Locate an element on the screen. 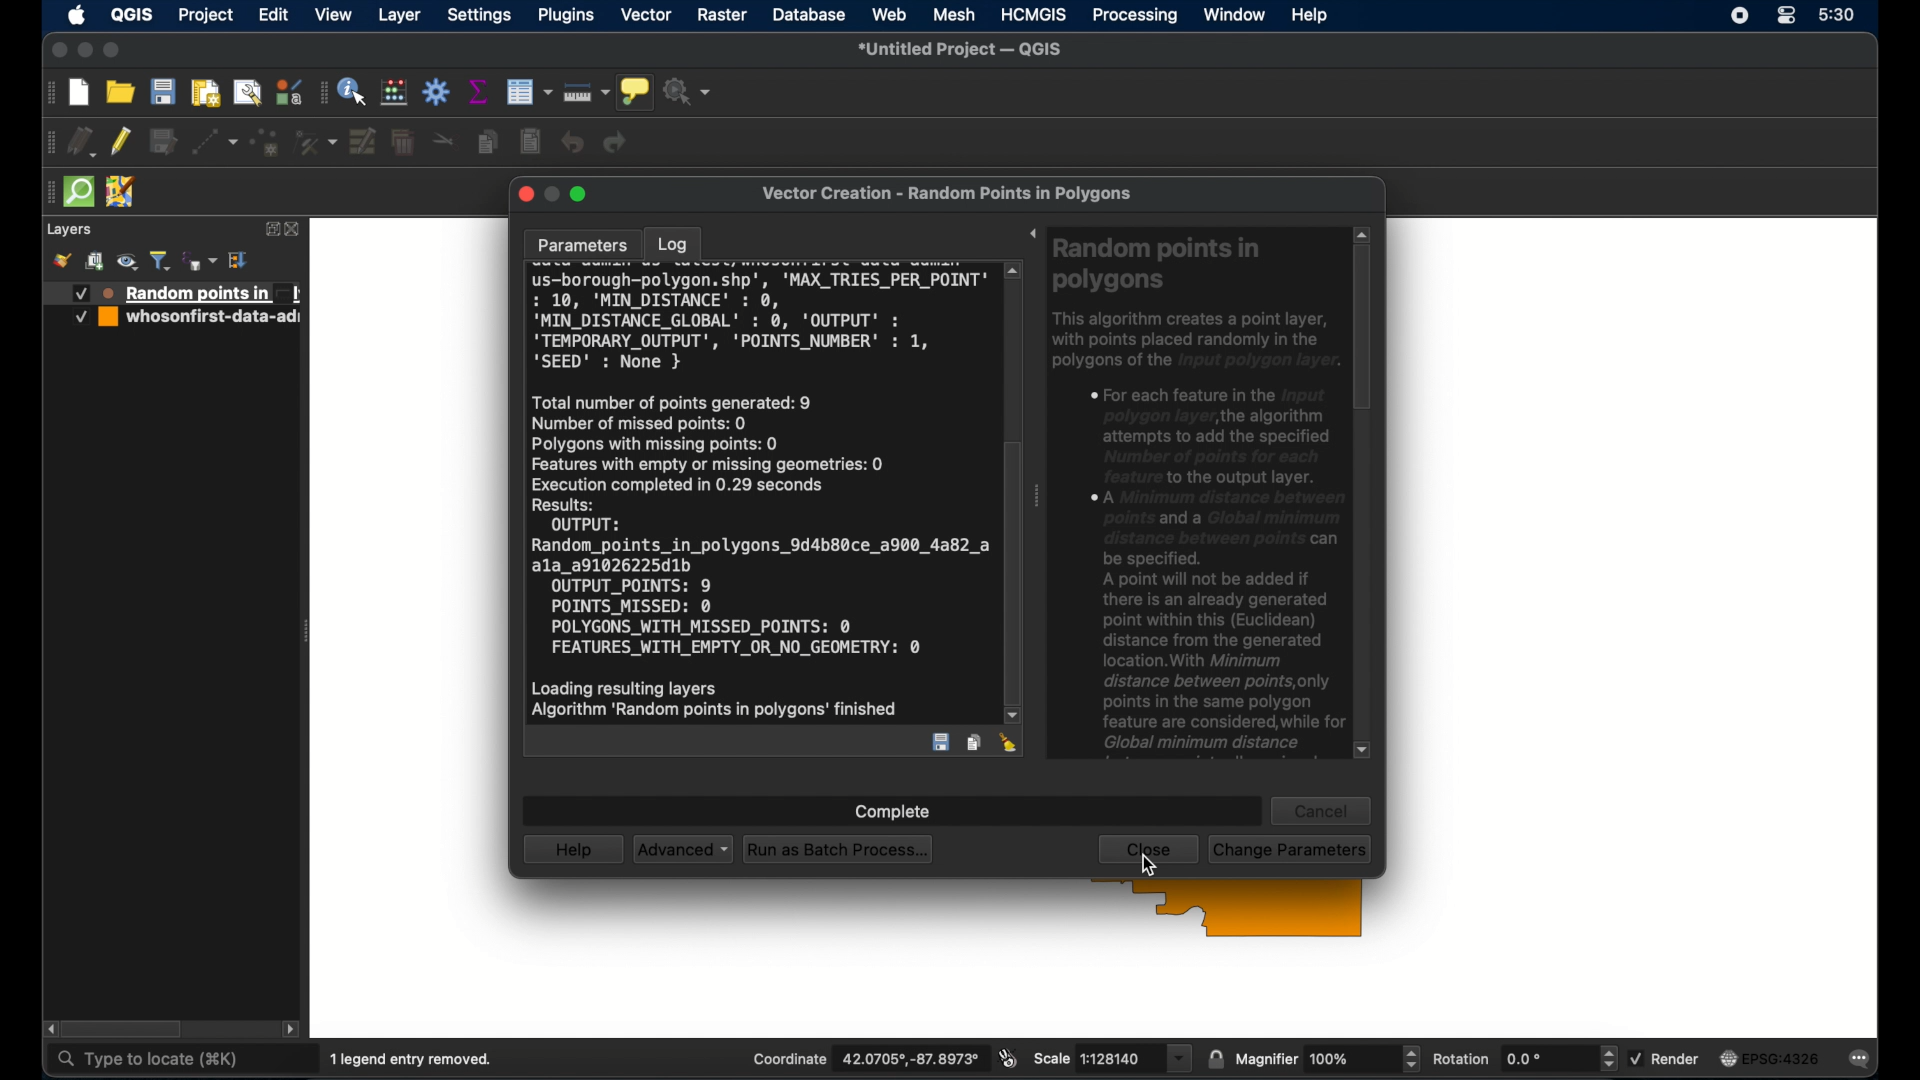 The image size is (1920, 1080). control center is located at coordinates (1785, 16).